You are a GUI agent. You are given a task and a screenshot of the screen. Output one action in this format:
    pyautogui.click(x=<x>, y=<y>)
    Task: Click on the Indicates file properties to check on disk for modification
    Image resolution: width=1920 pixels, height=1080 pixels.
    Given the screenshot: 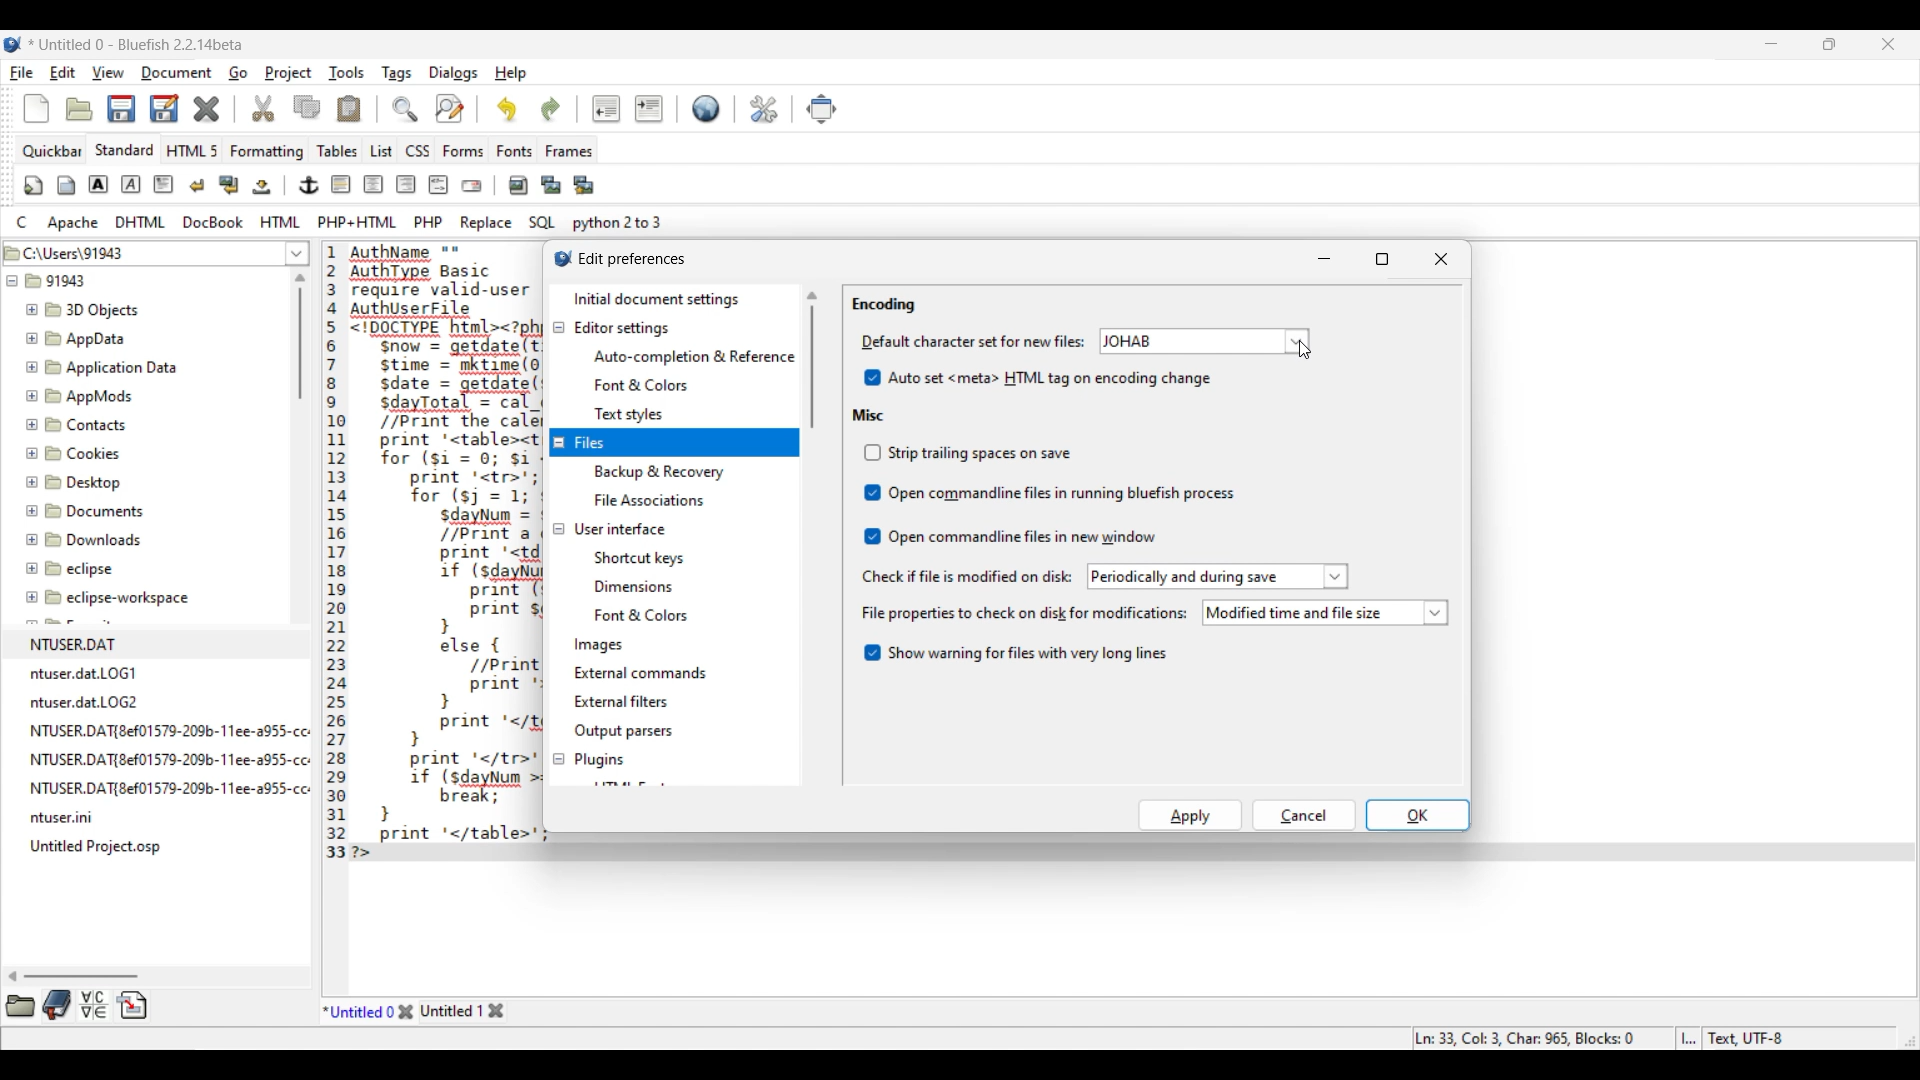 What is the action you would take?
    pyautogui.click(x=1025, y=614)
    